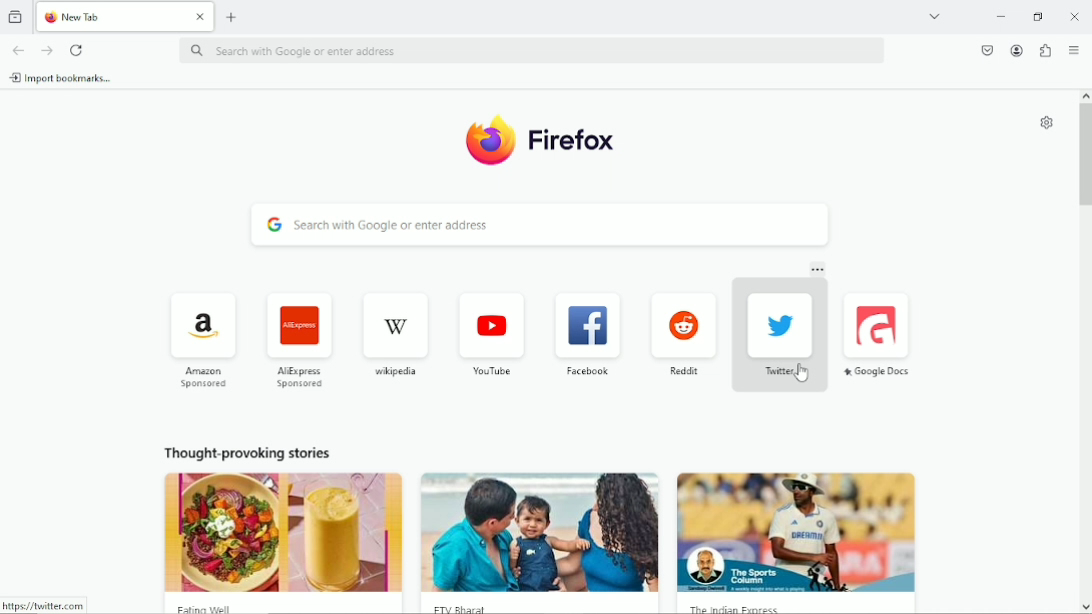 Image resolution: width=1092 pixels, height=614 pixels. I want to click on Close, so click(1075, 16).